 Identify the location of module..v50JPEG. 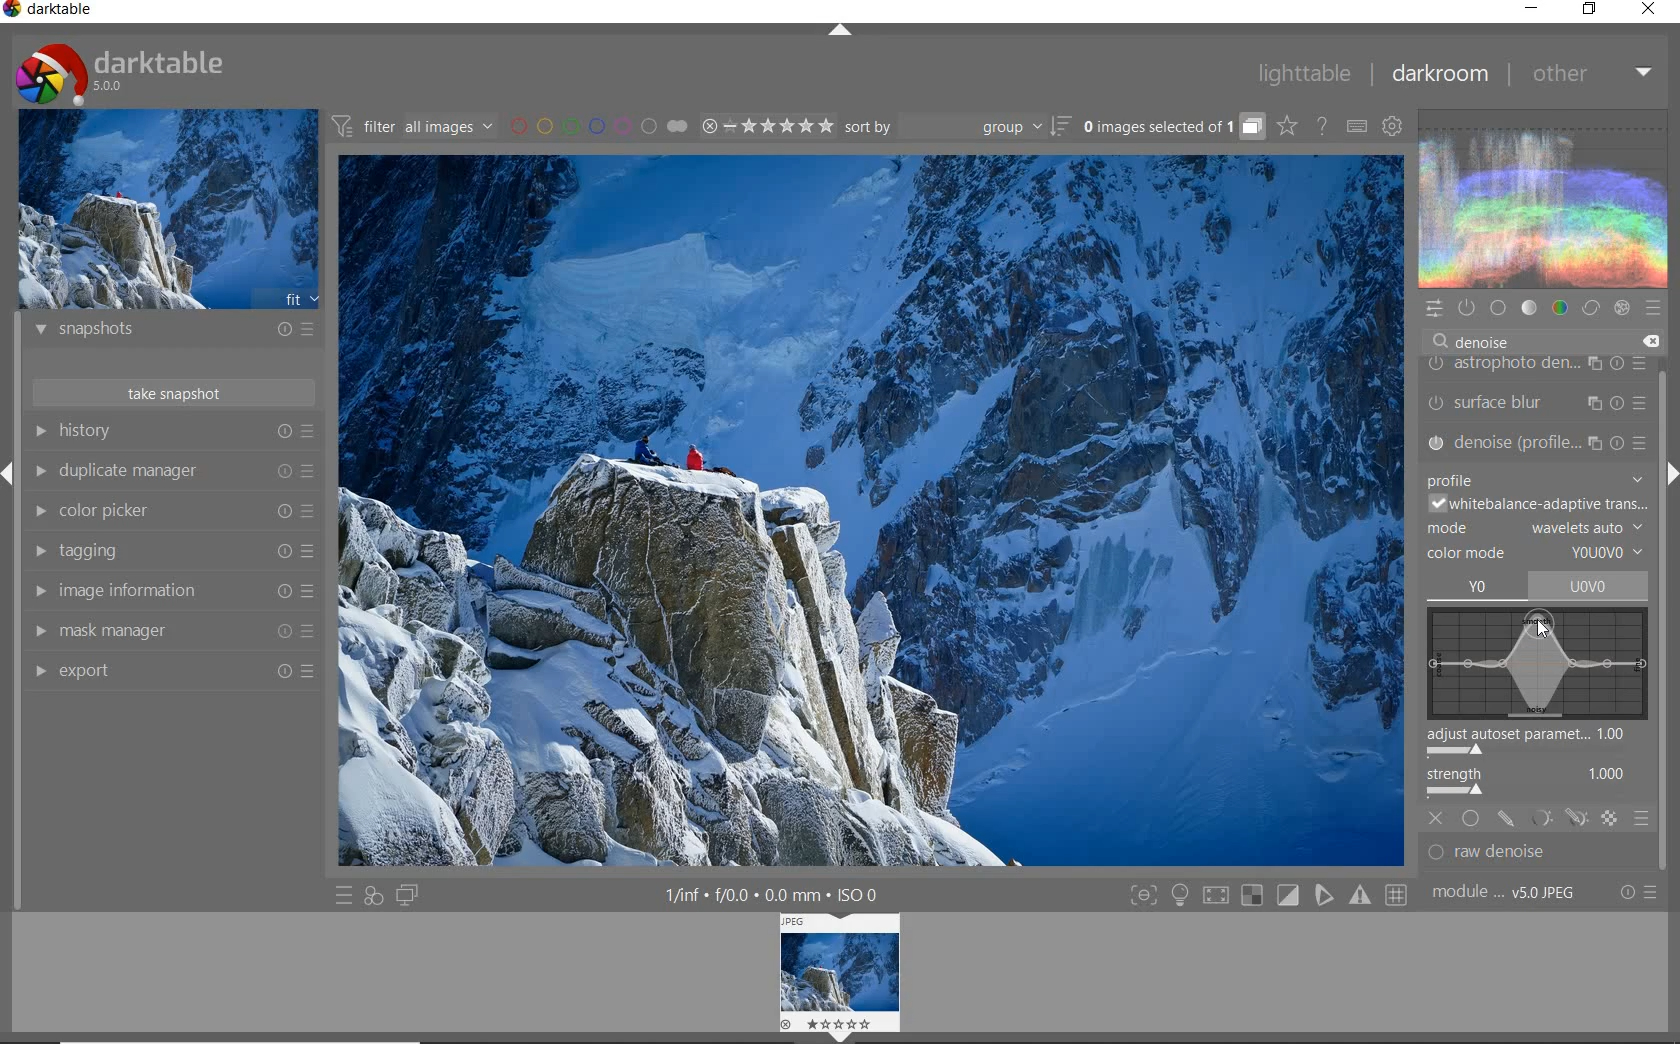
(1509, 893).